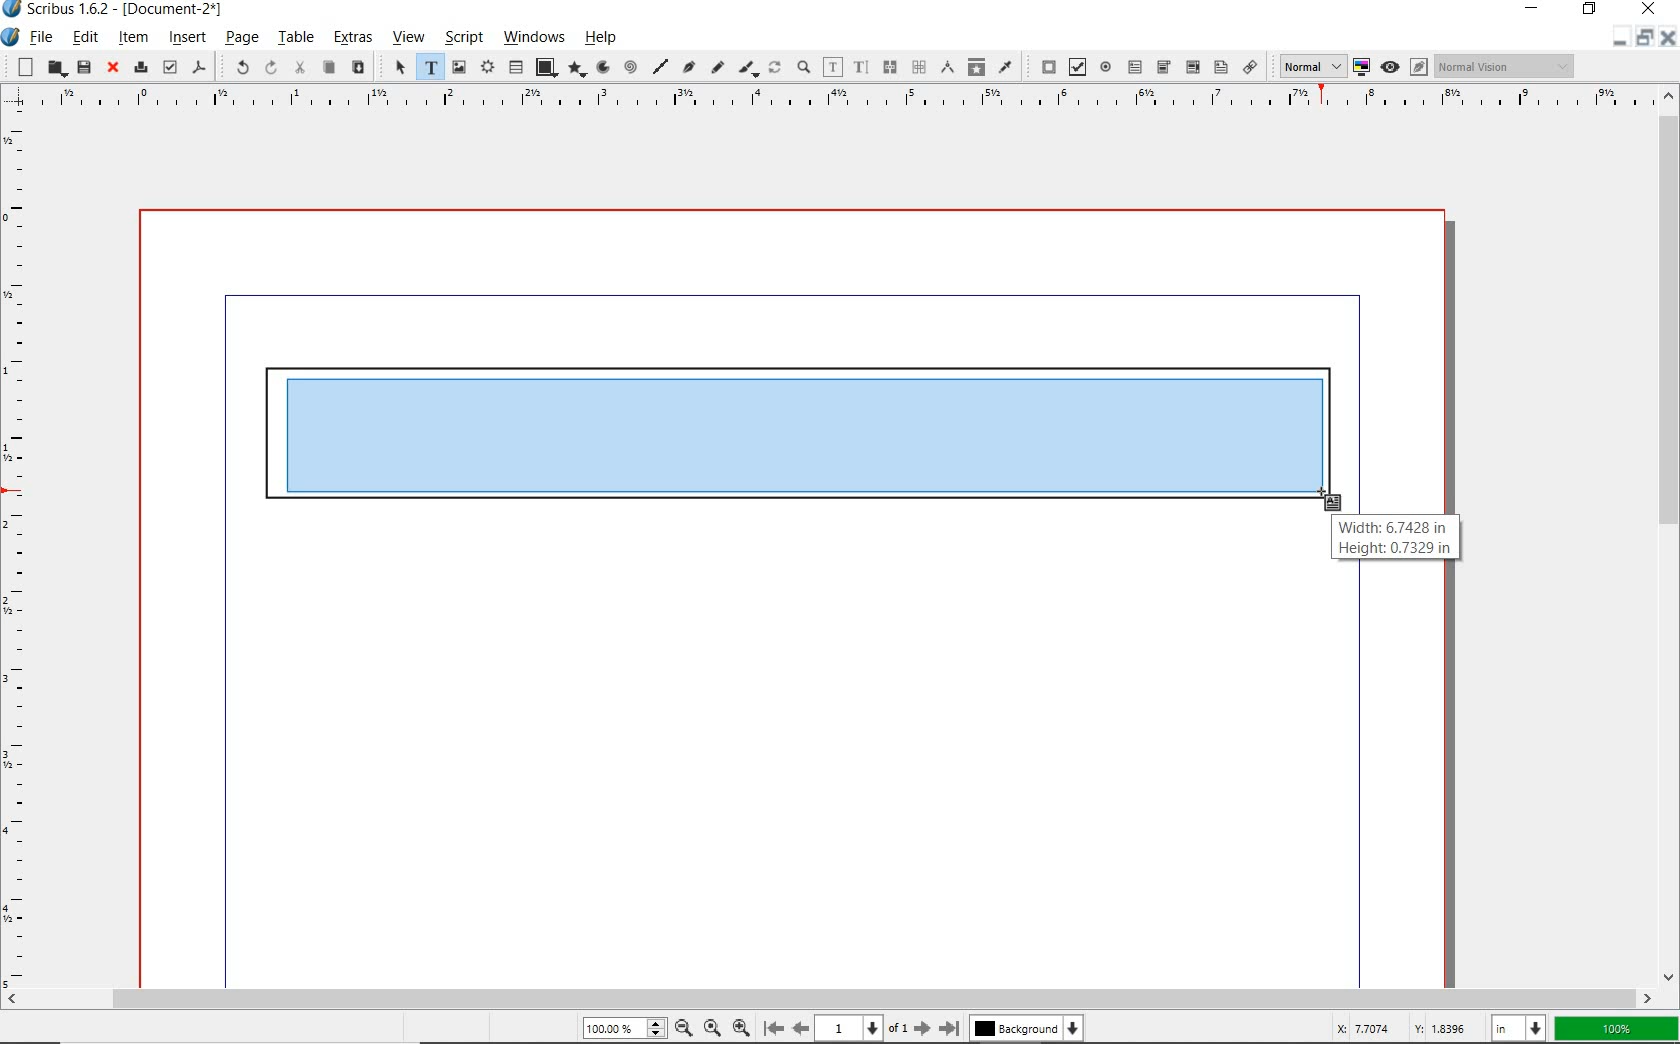  What do you see at coordinates (887, 68) in the screenshot?
I see `unlink text frames` at bounding box center [887, 68].